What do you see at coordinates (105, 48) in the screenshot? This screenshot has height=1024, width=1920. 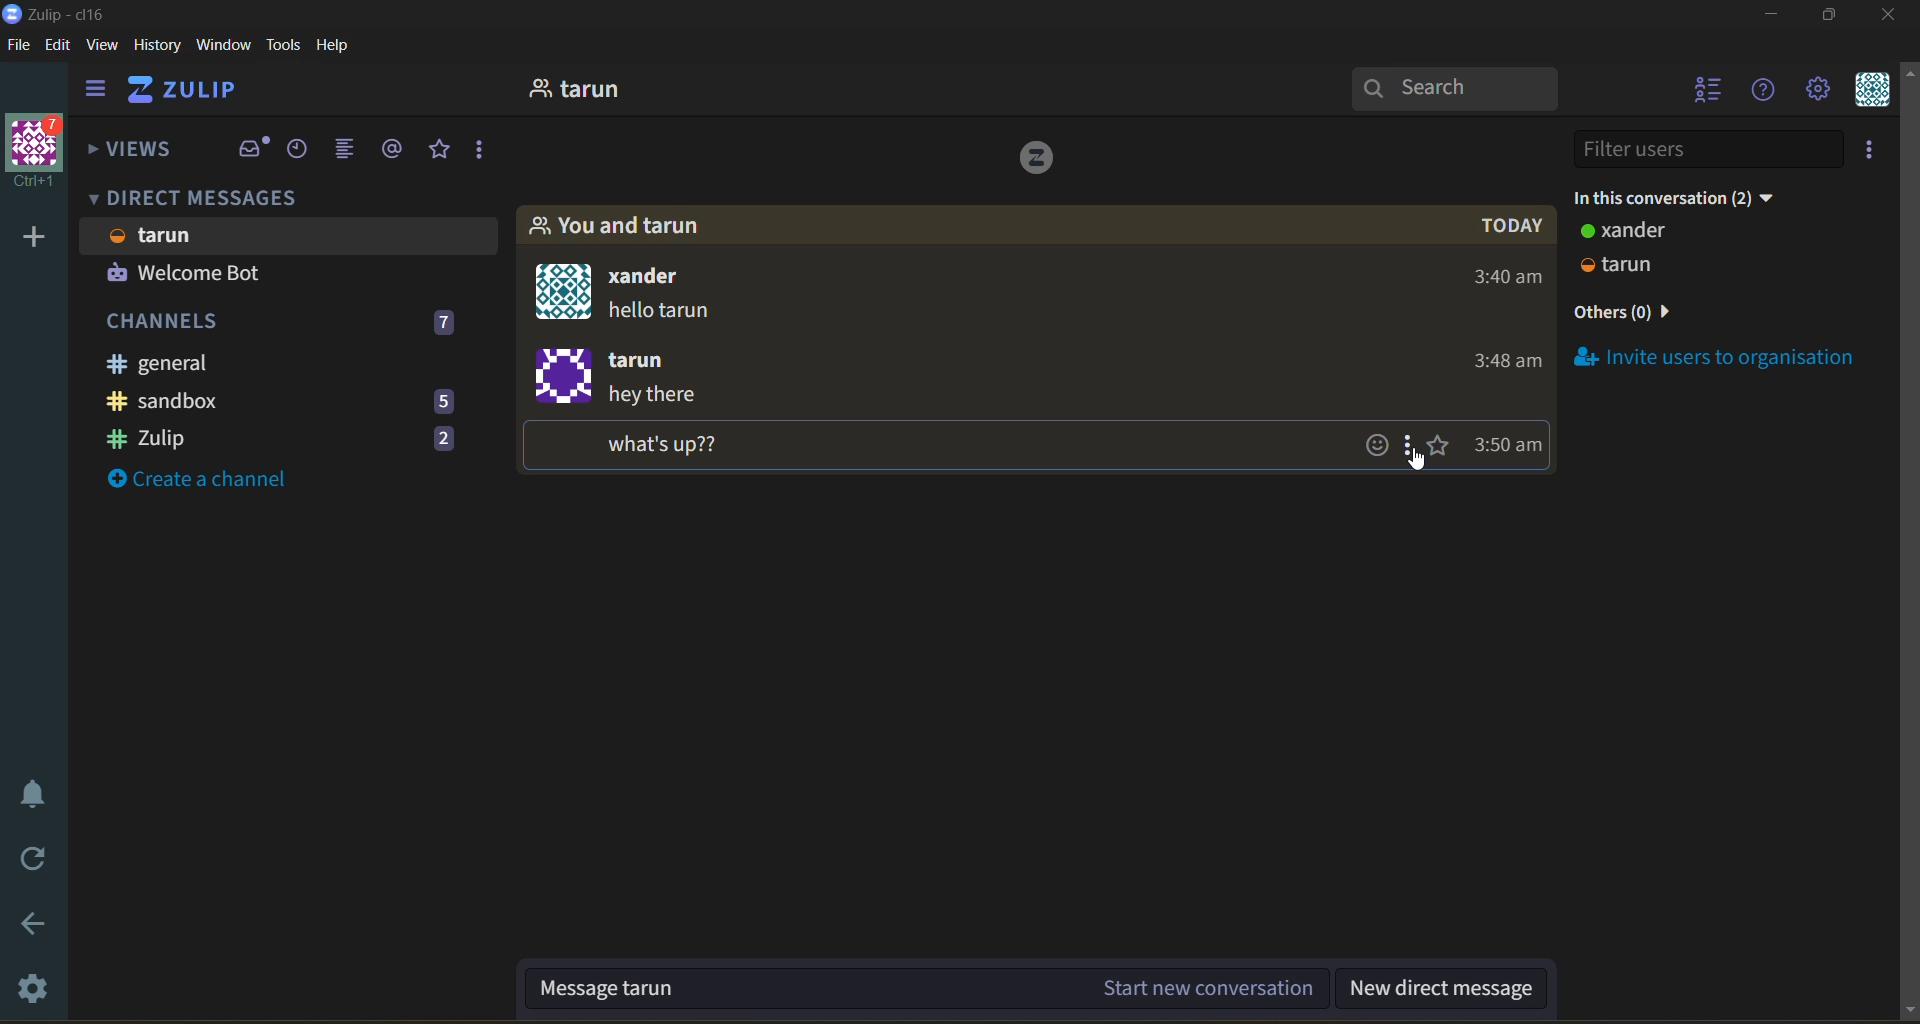 I see `view` at bounding box center [105, 48].